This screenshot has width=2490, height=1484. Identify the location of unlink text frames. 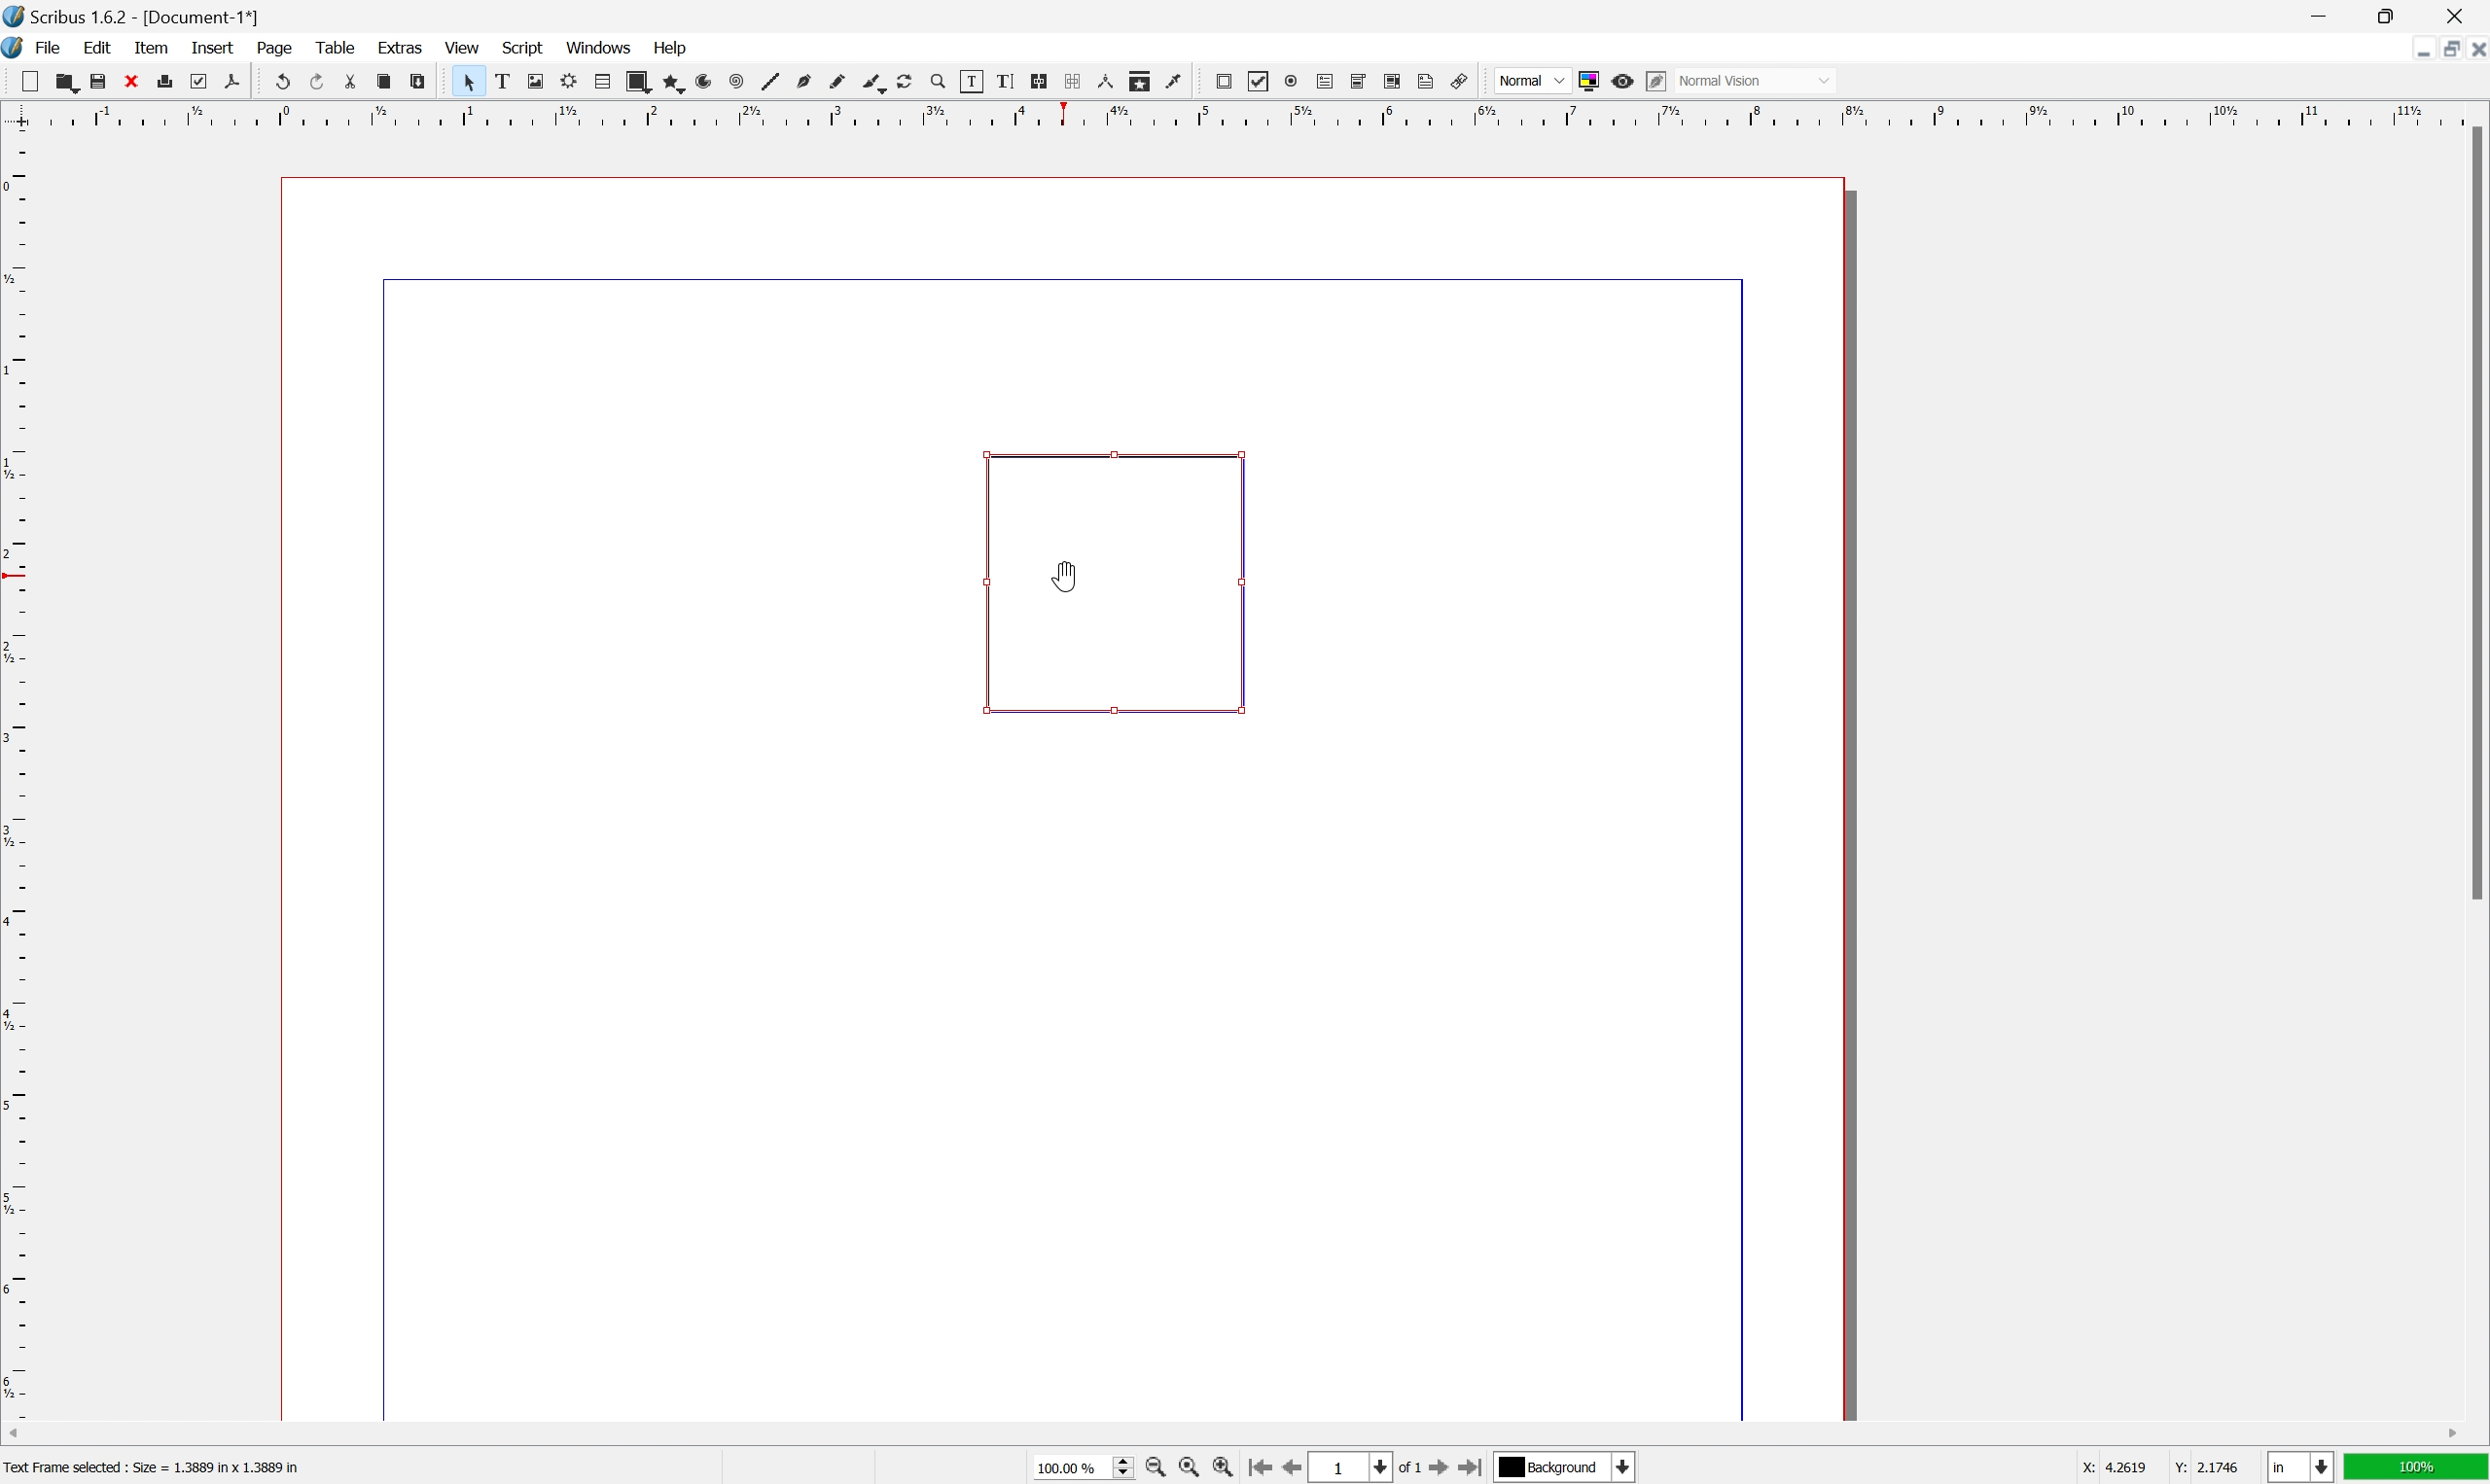
(1073, 81).